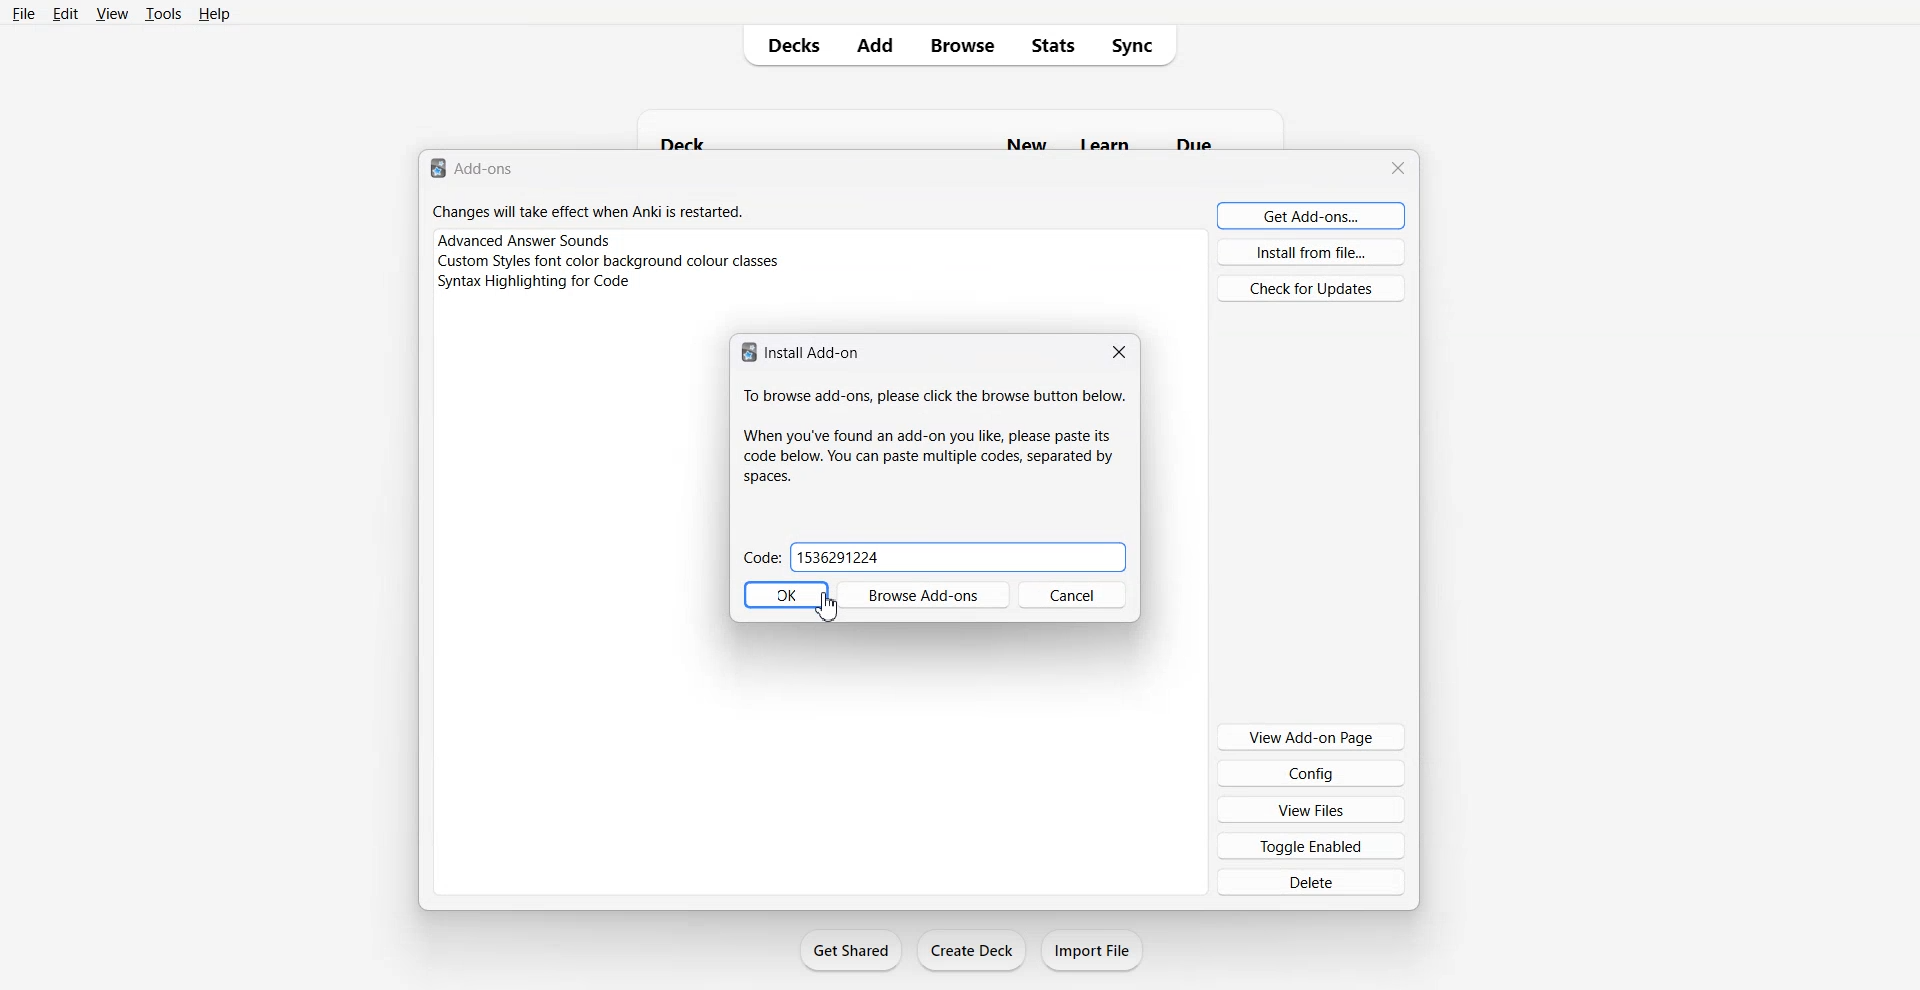 The height and width of the screenshot is (990, 1920). What do you see at coordinates (922, 594) in the screenshot?
I see `Browse Add-ons` at bounding box center [922, 594].